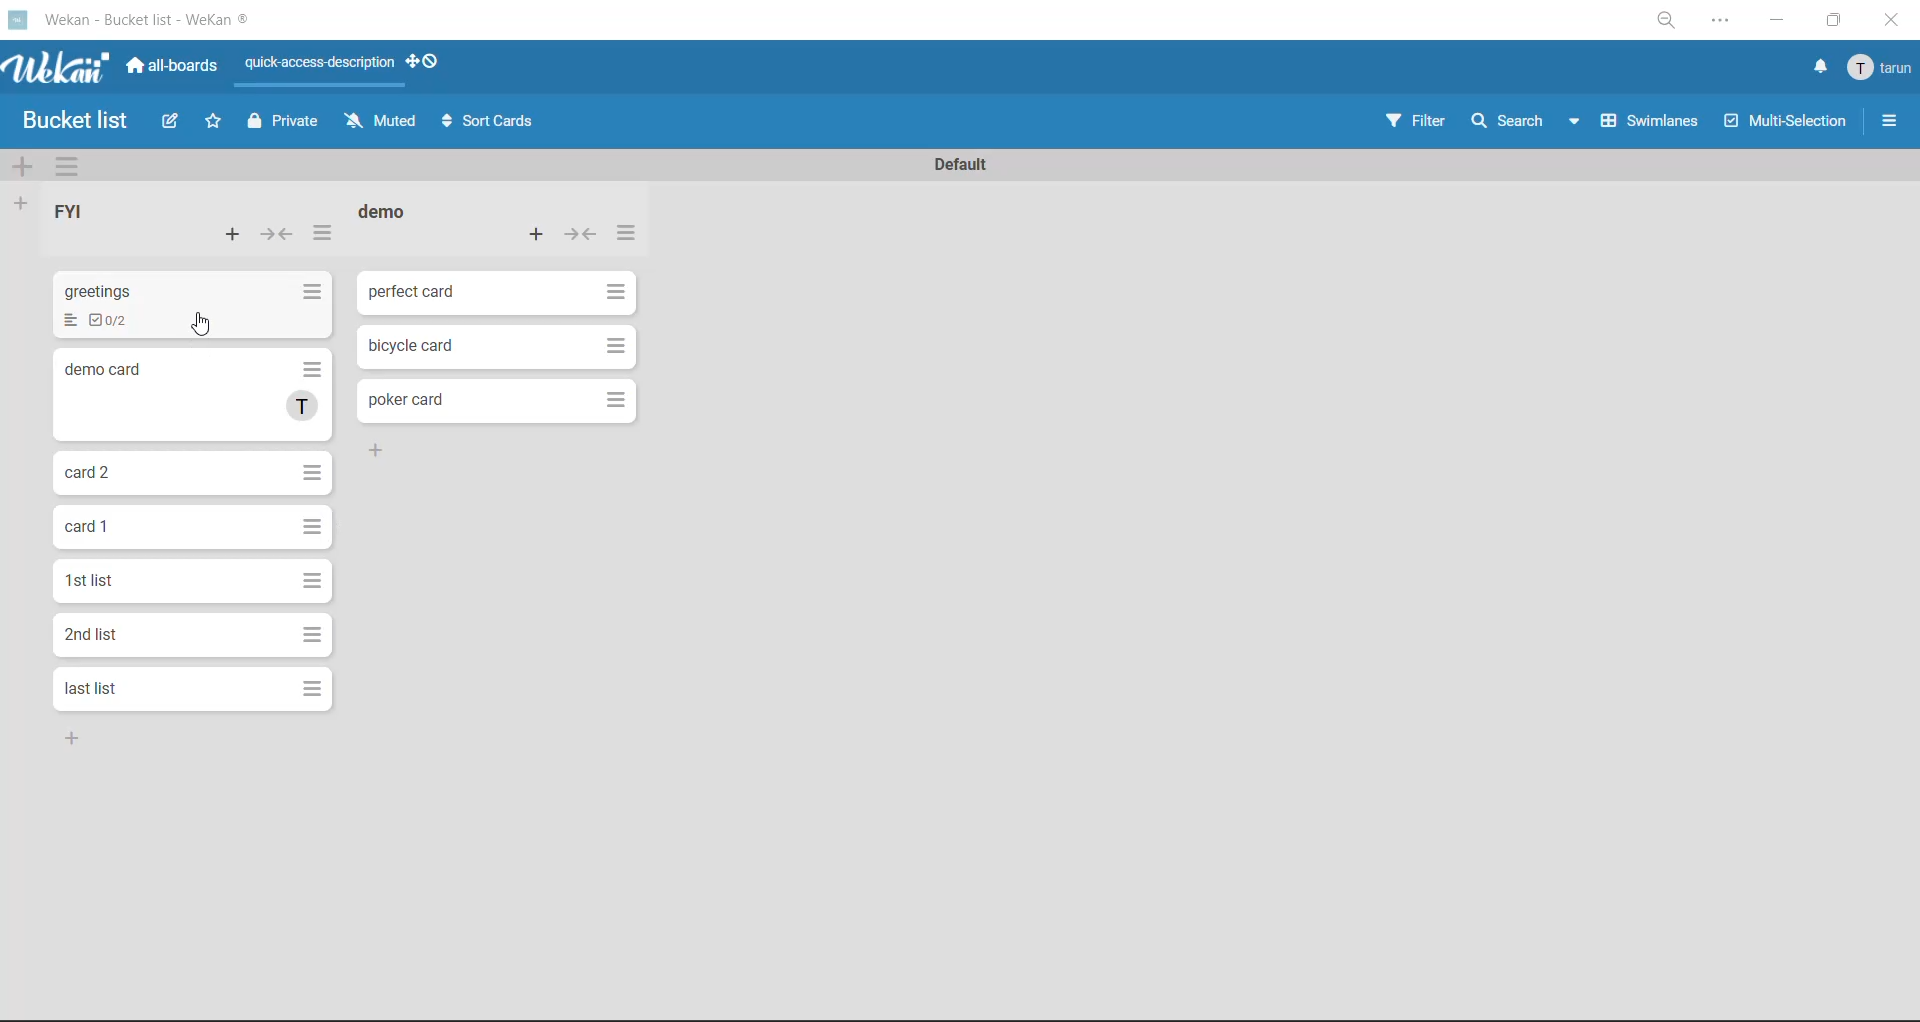 The width and height of the screenshot is (1920, 1022). Describe the element at coordinates (228, 232) in the screenshot. I see `add card` at that location.